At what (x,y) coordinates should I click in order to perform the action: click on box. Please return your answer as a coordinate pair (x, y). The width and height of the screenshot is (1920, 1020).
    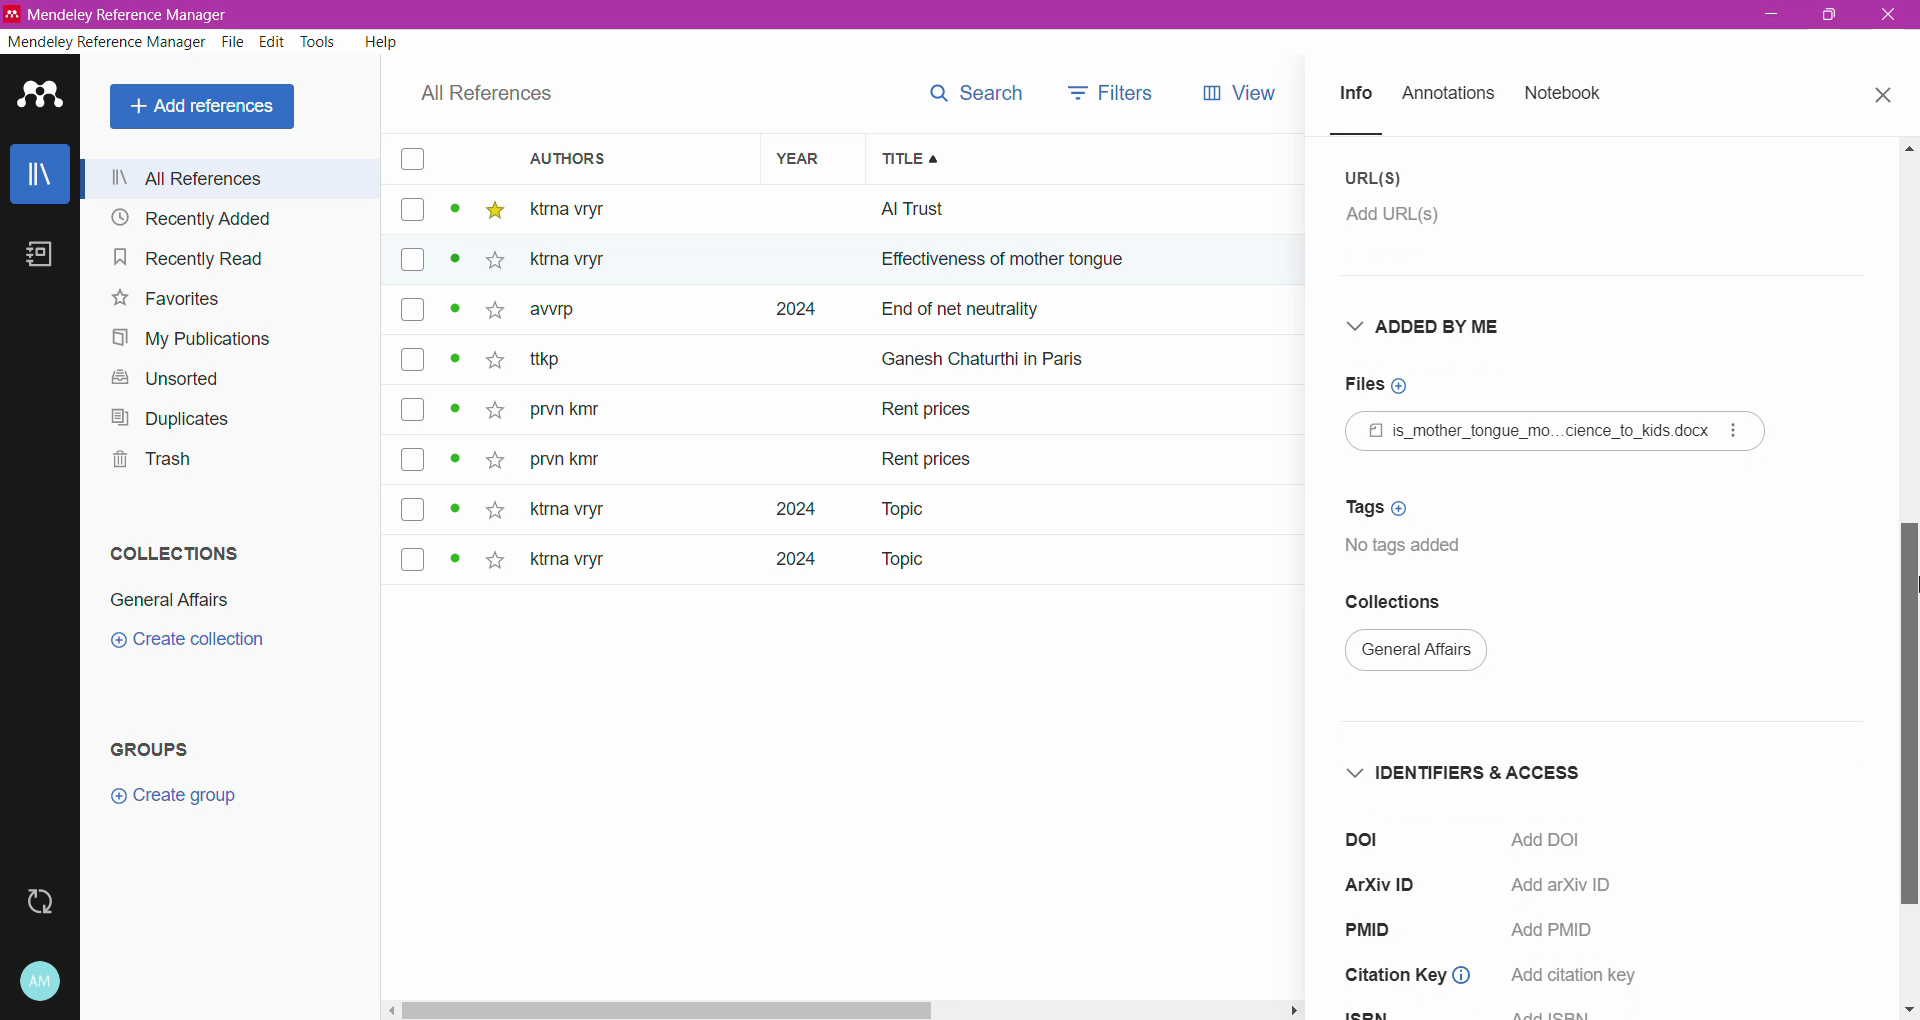
    Looking at the image, I should click on (419, 509).